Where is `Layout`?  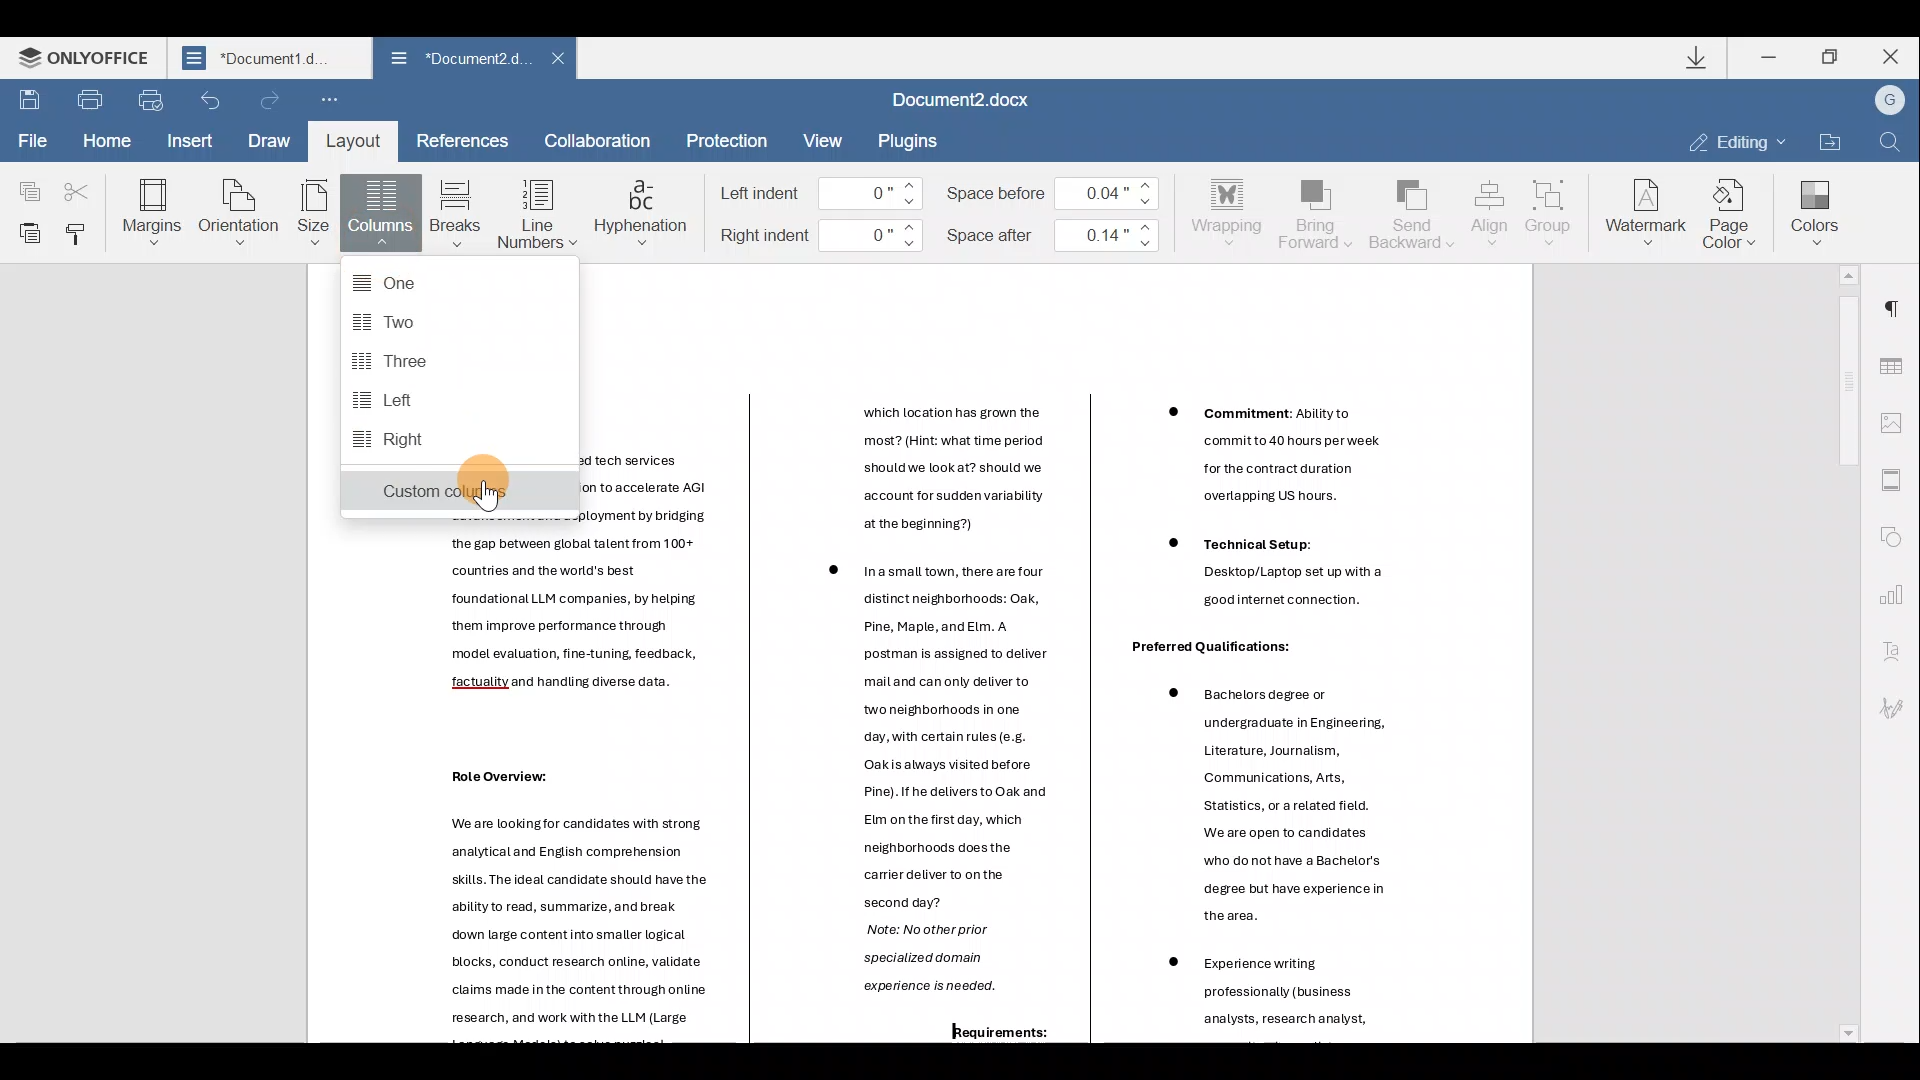 Layout is located at coordinates (352, 140).